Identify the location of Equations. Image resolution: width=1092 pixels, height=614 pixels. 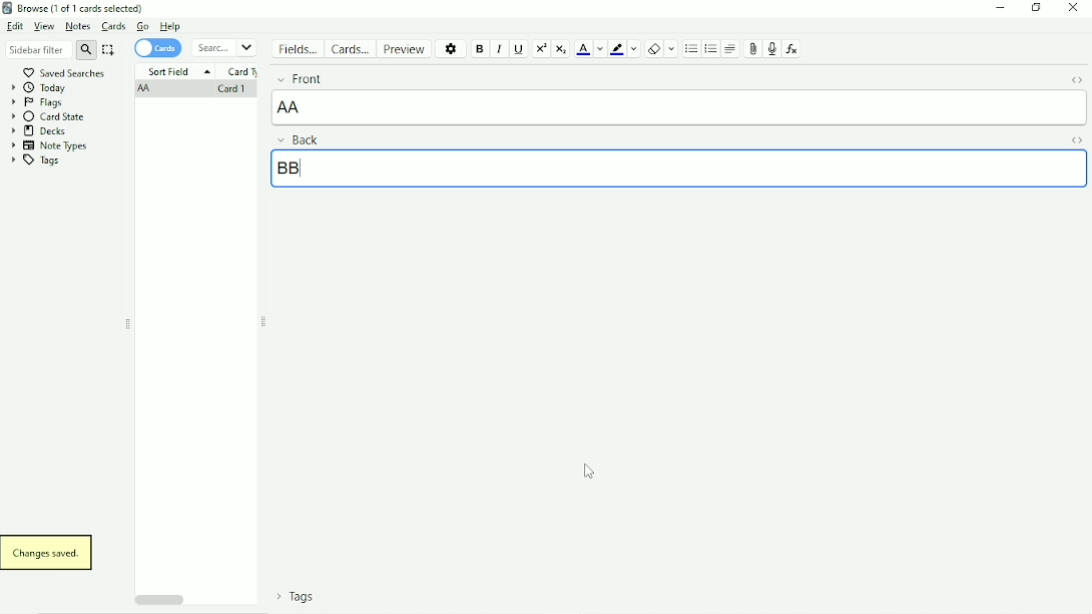
(791, 48).